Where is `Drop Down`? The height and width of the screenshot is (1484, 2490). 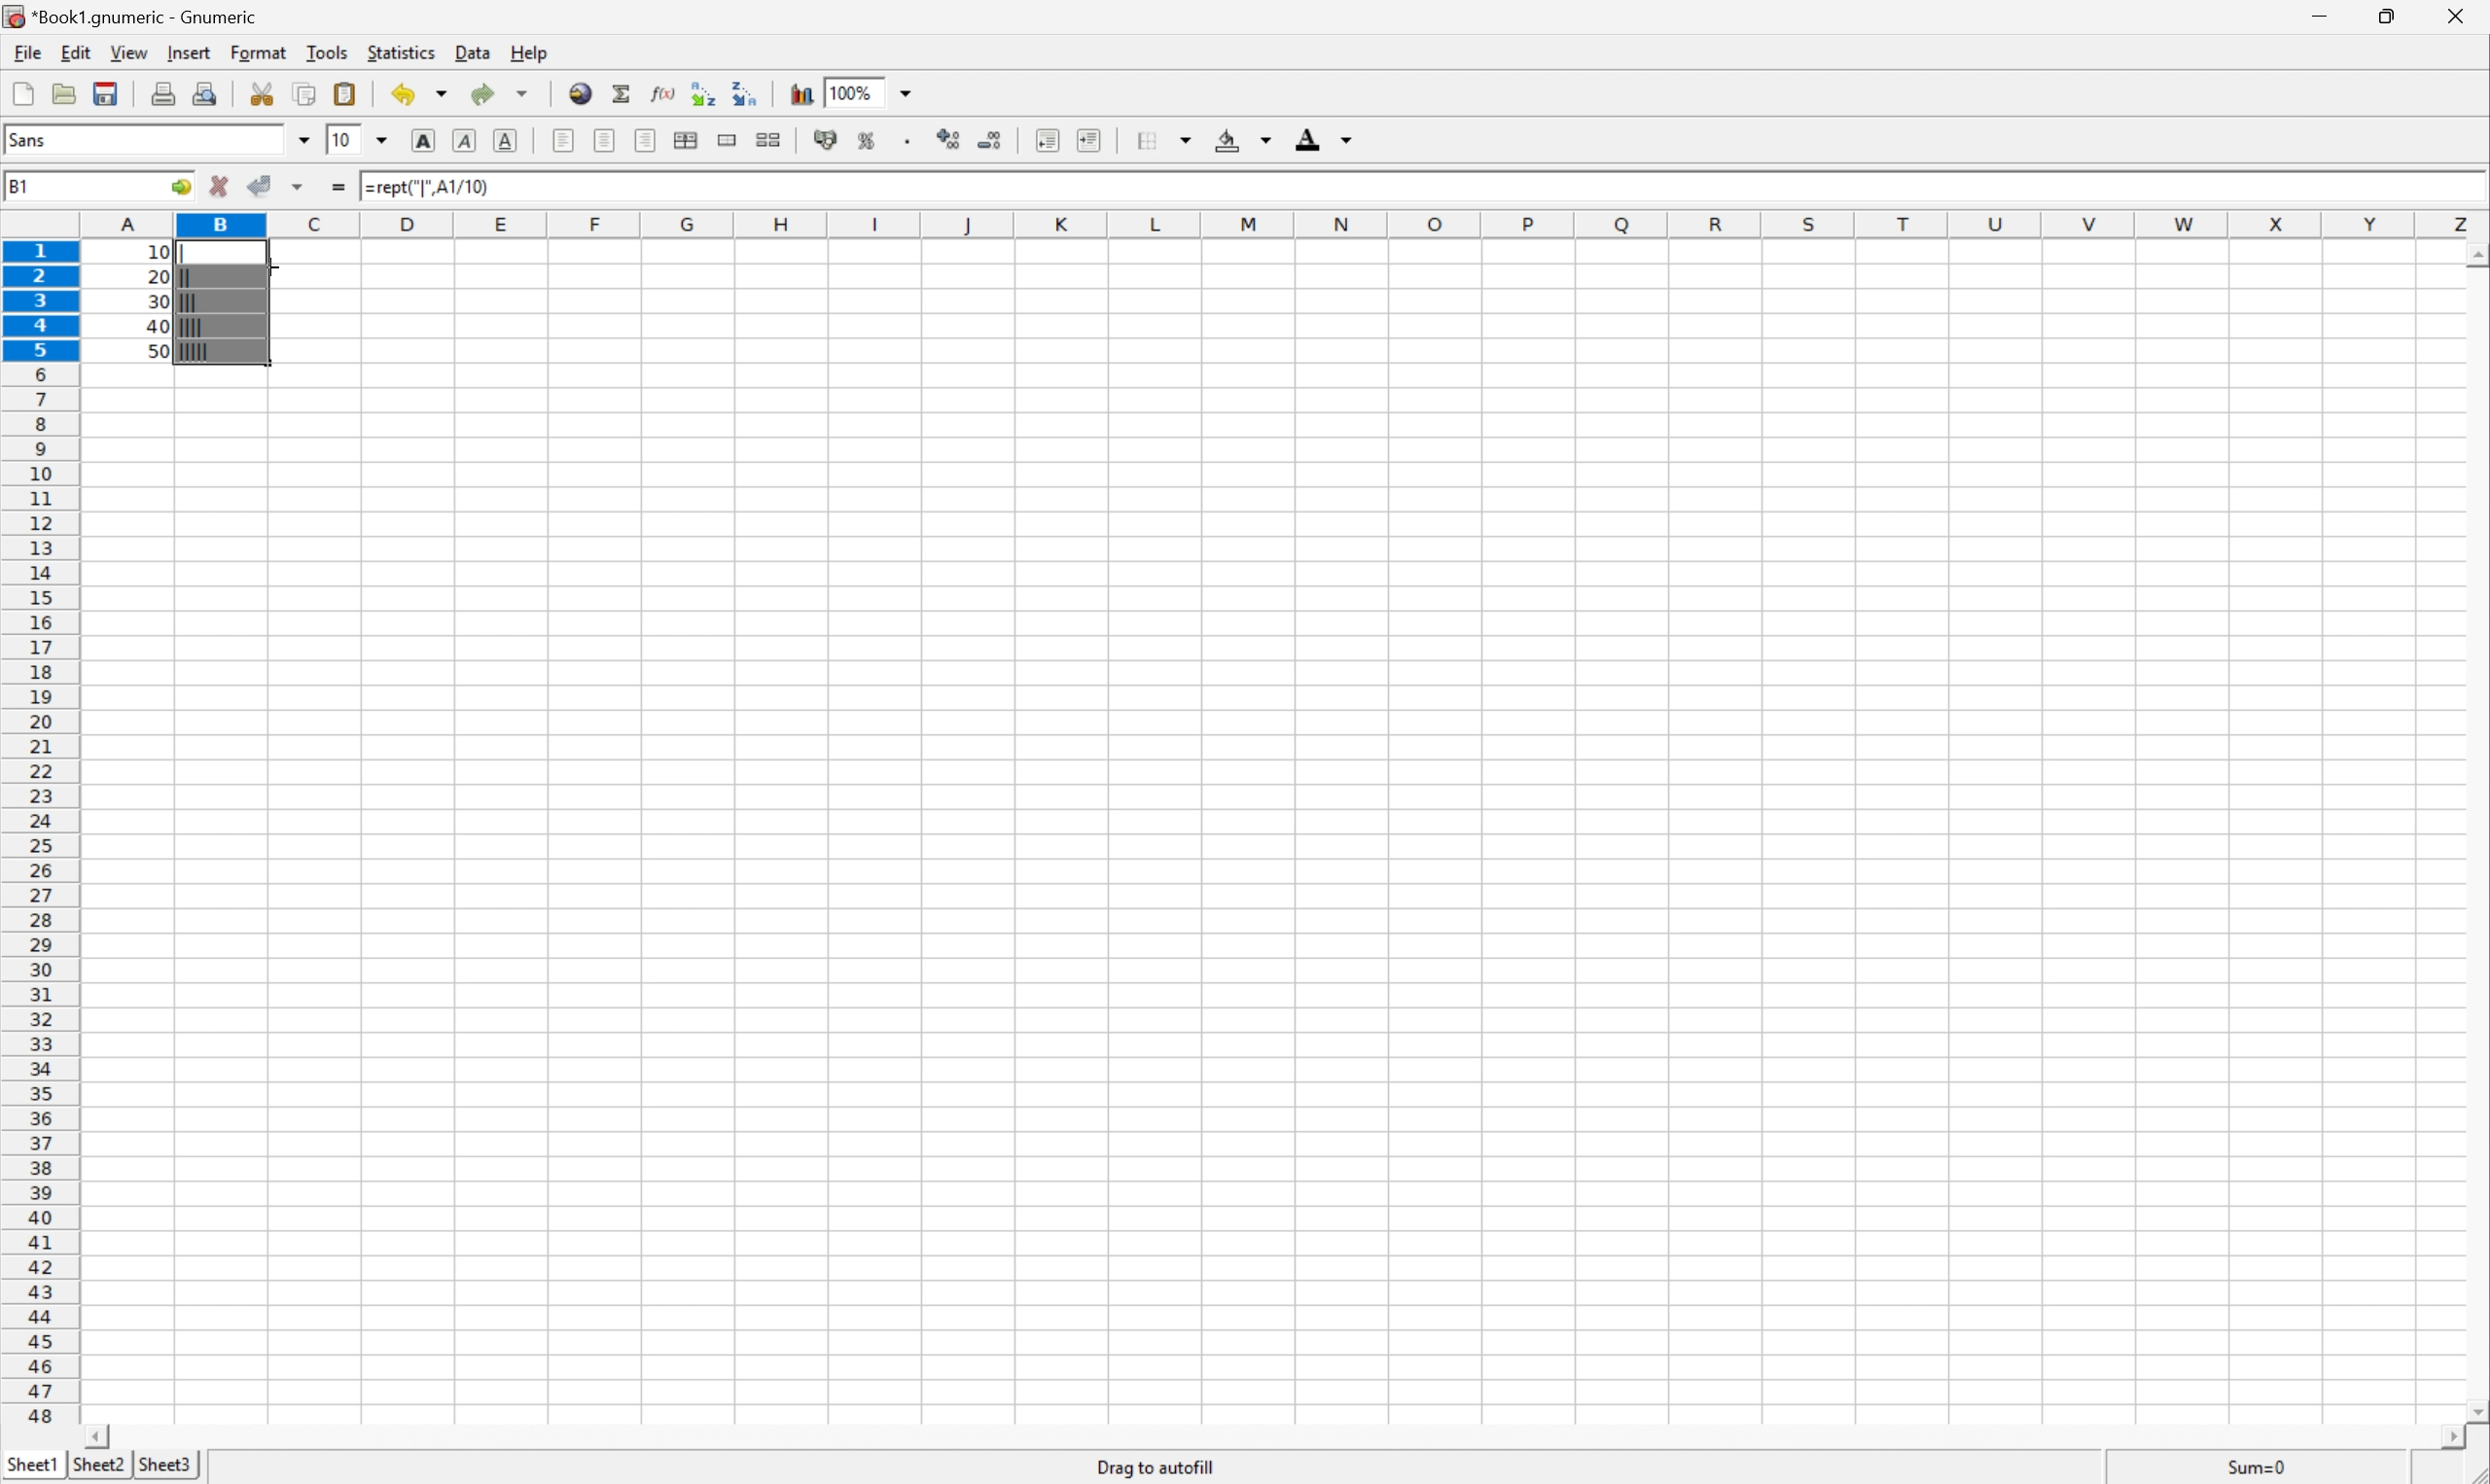 Drop Down is located at coordinates (302, 140).